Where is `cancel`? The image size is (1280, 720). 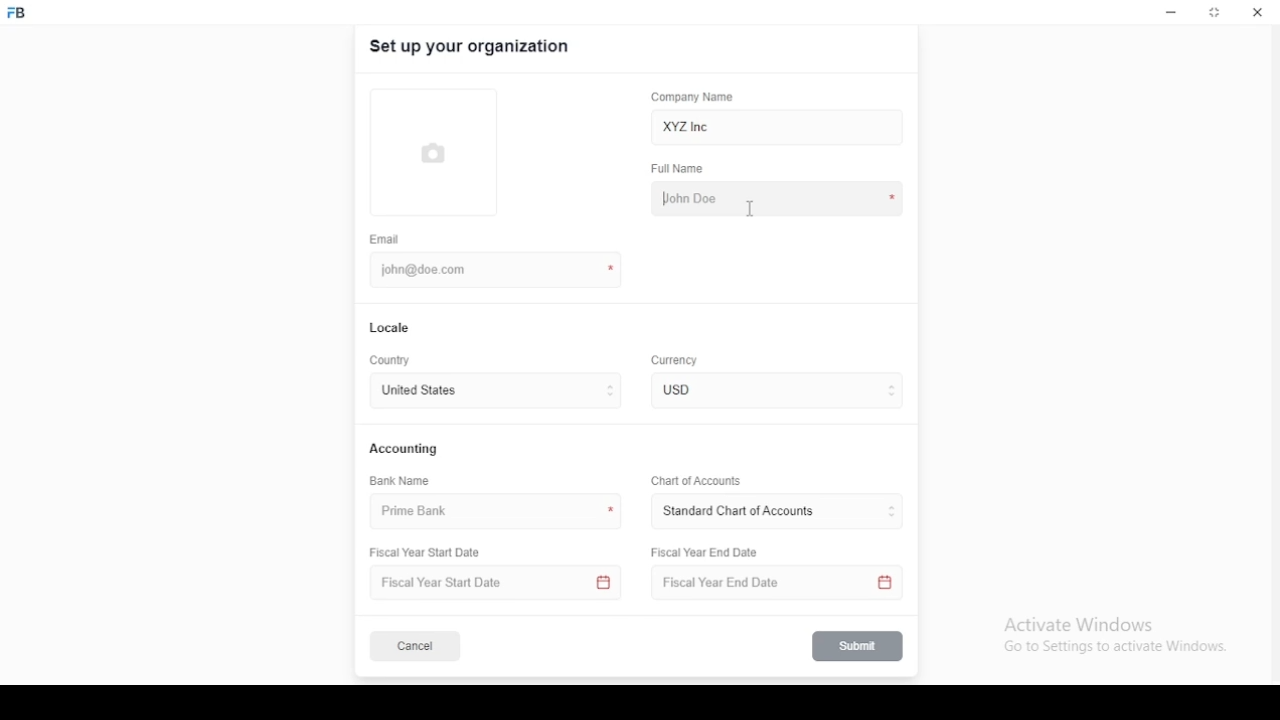
cancel is located at coordinates (415, 647).